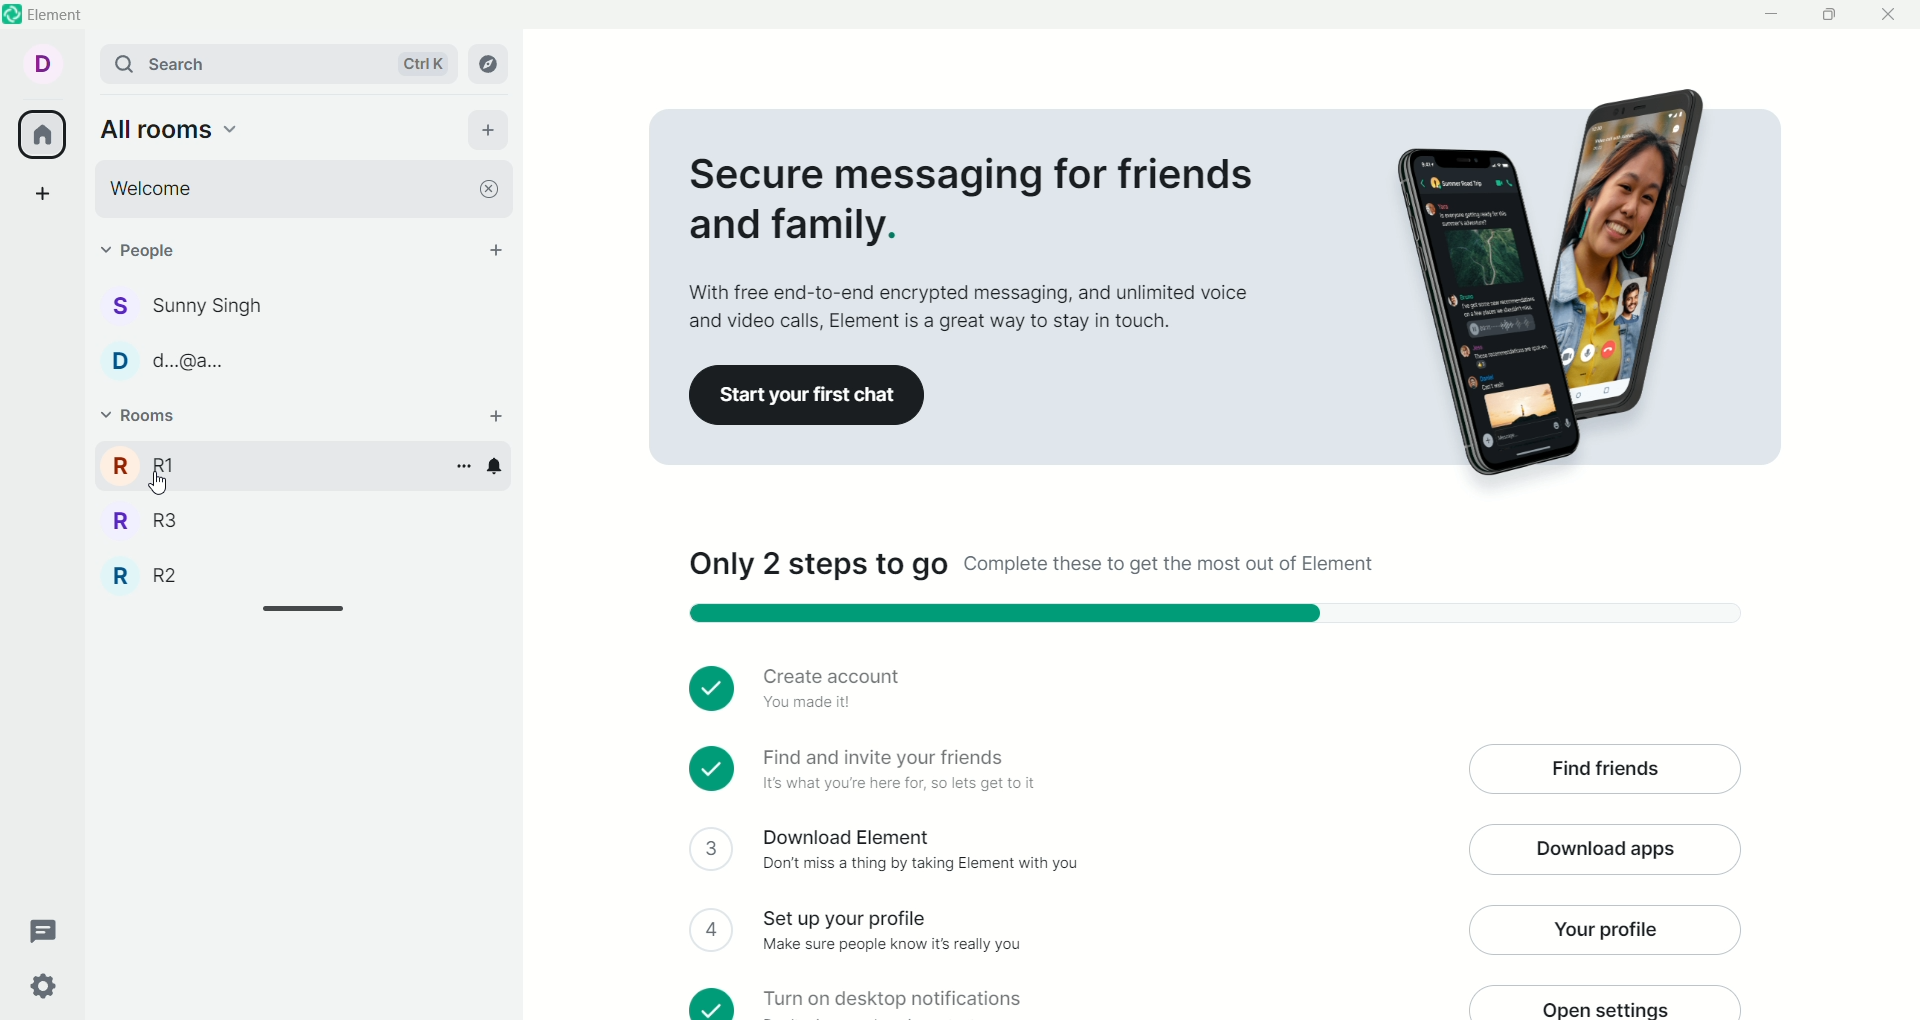  Describe the element at coordinates (143, 575) in the screenshot. I see `R2 room` at that location.